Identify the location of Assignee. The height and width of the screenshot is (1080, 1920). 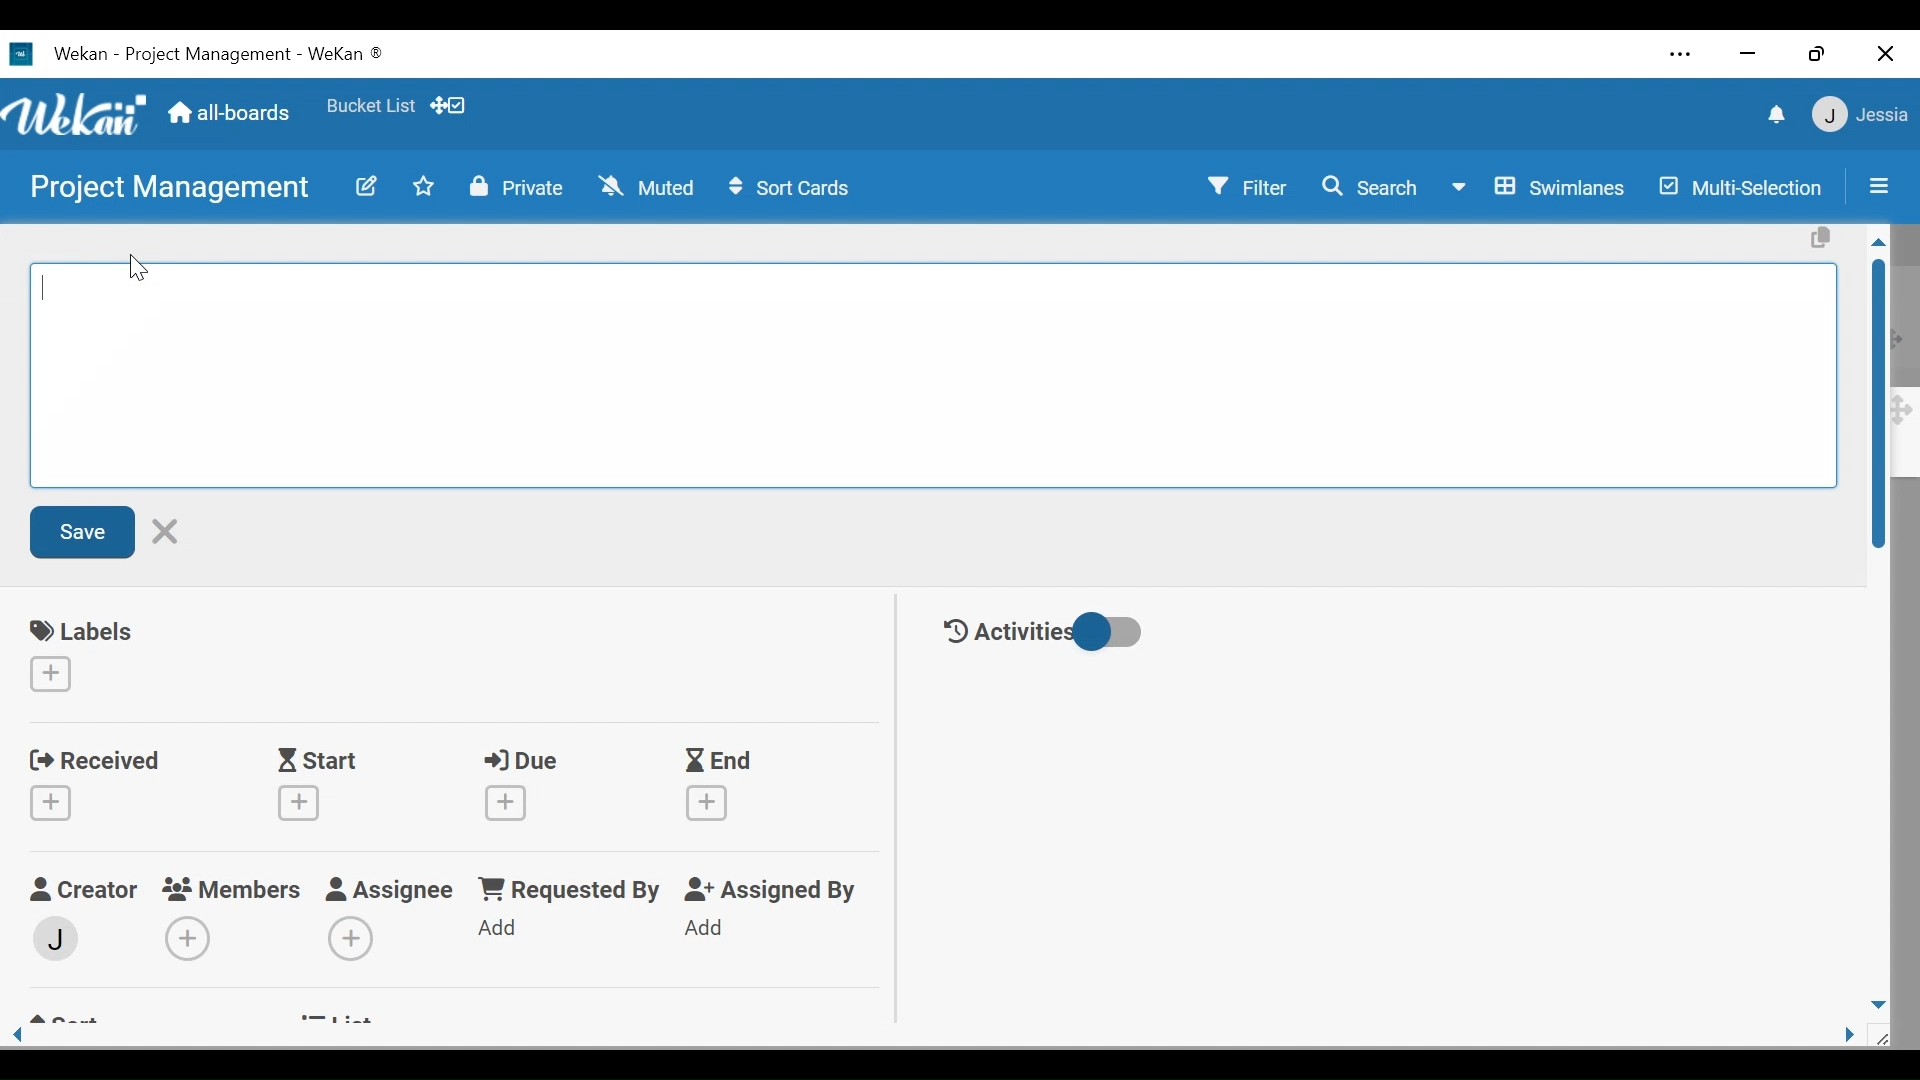
(388, 892).